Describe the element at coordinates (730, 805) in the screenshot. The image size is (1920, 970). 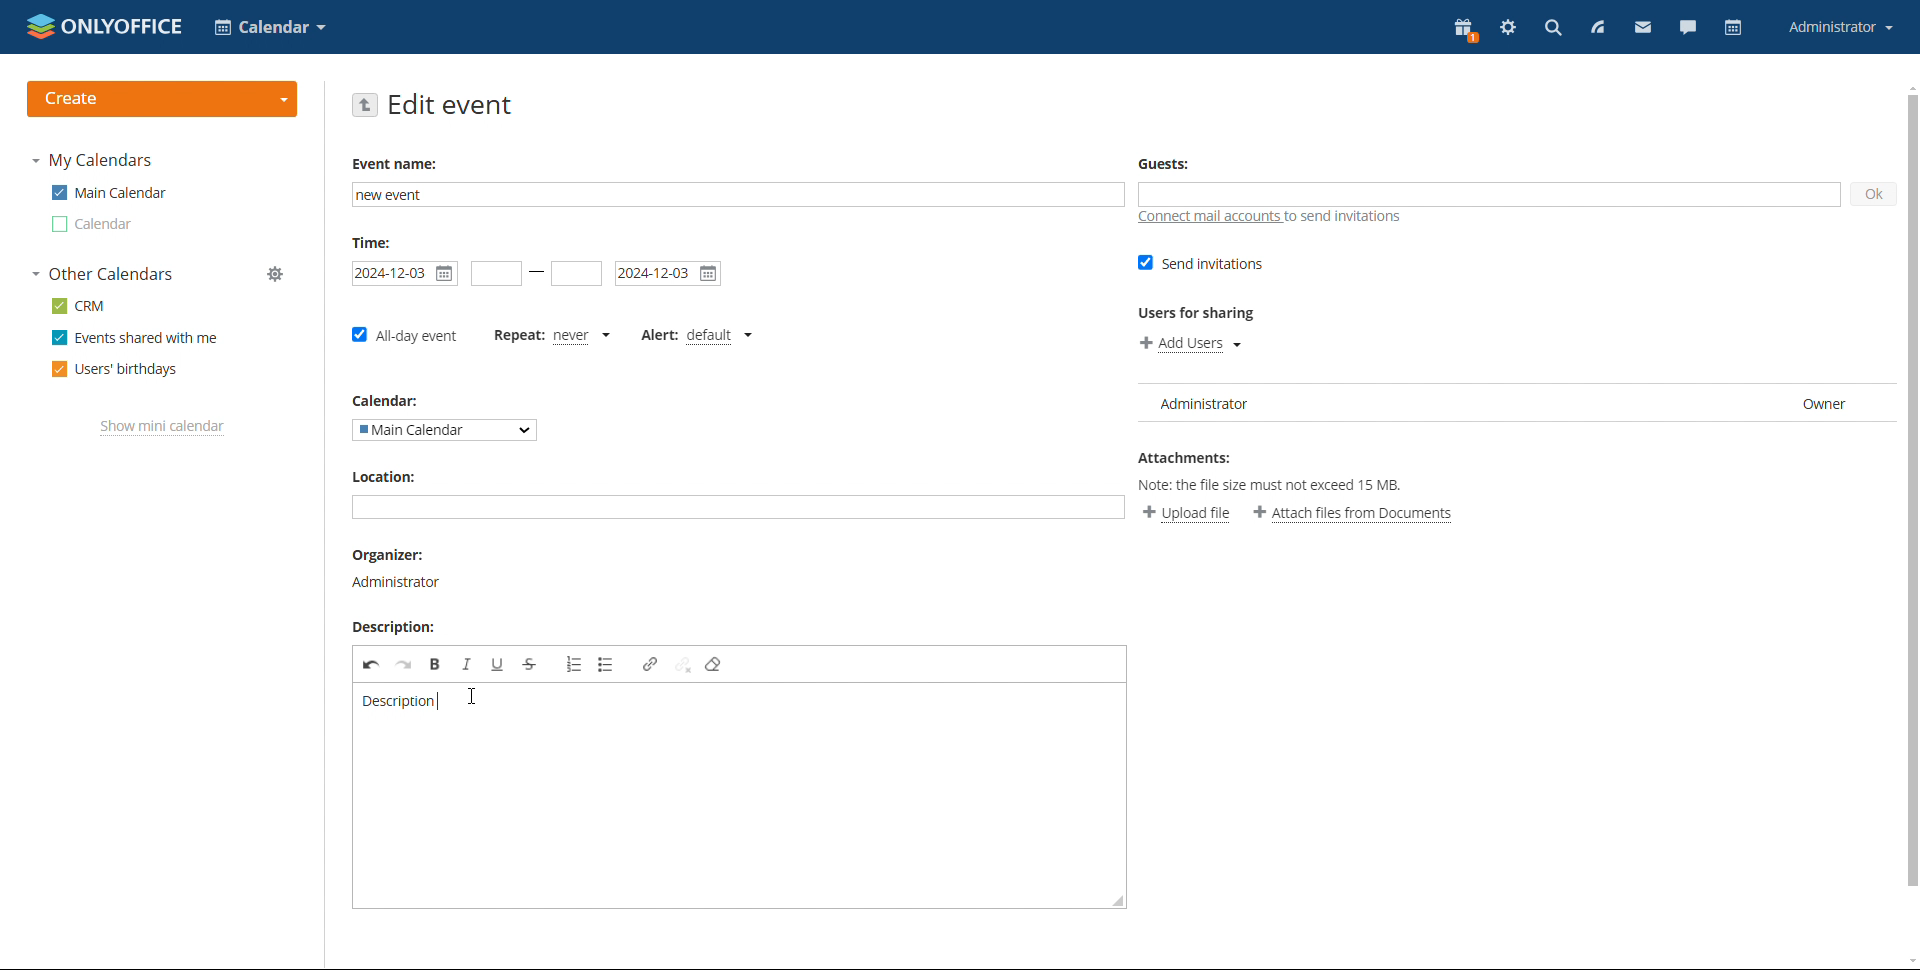
I see `space to edit description` at that location.